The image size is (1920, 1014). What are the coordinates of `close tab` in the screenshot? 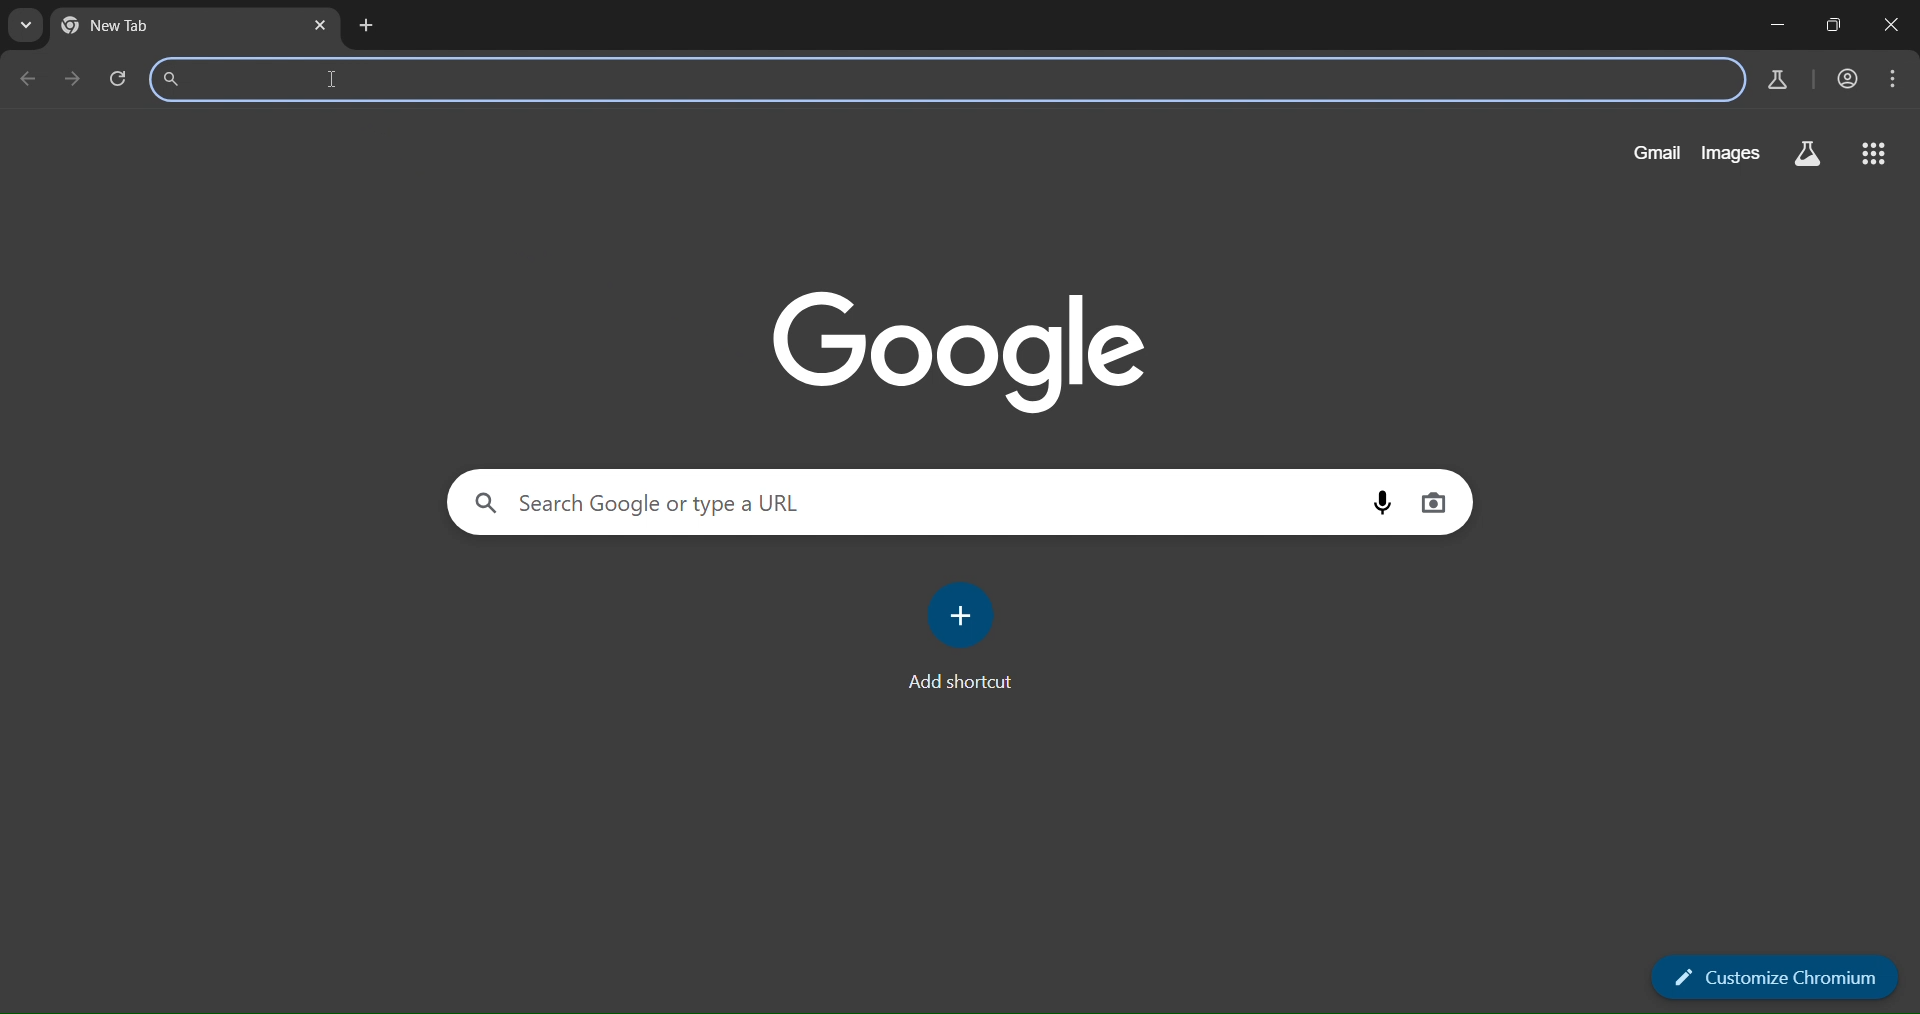 It's located at (323, 24).